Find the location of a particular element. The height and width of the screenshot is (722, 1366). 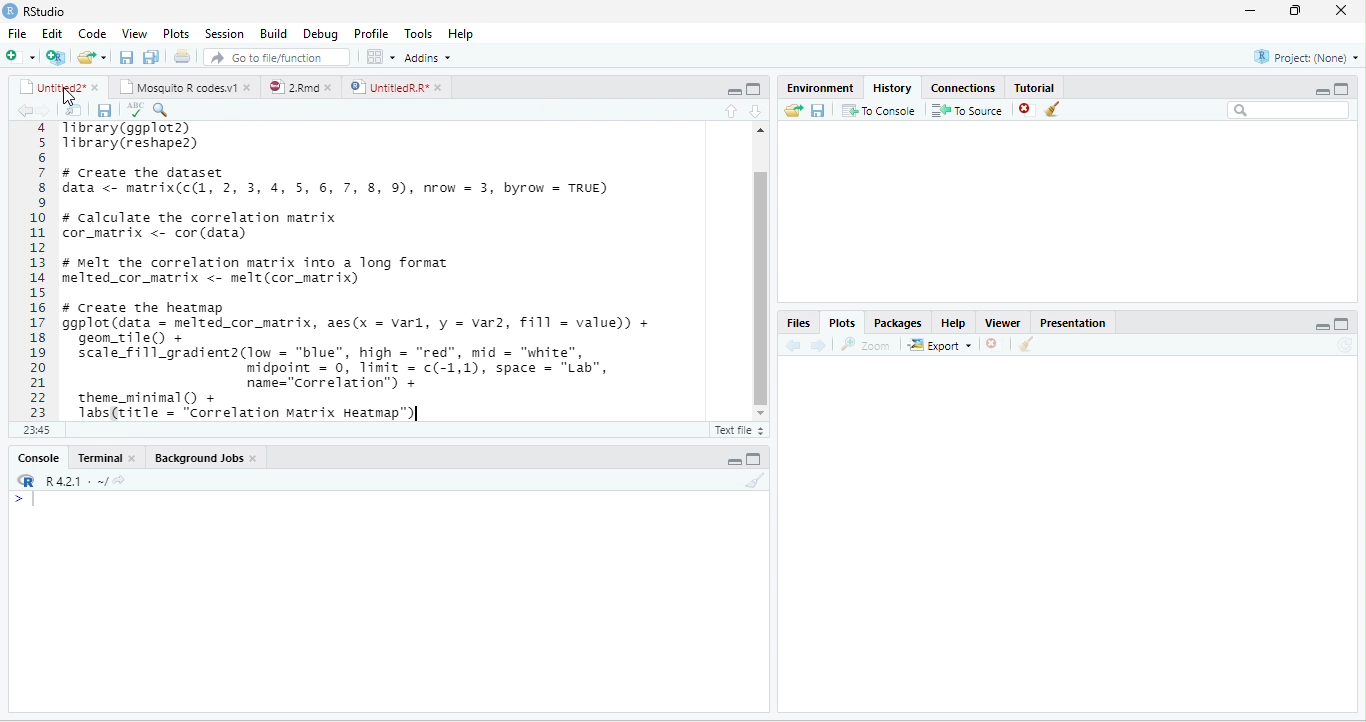

1>1 is located at coordinates (35, 429).